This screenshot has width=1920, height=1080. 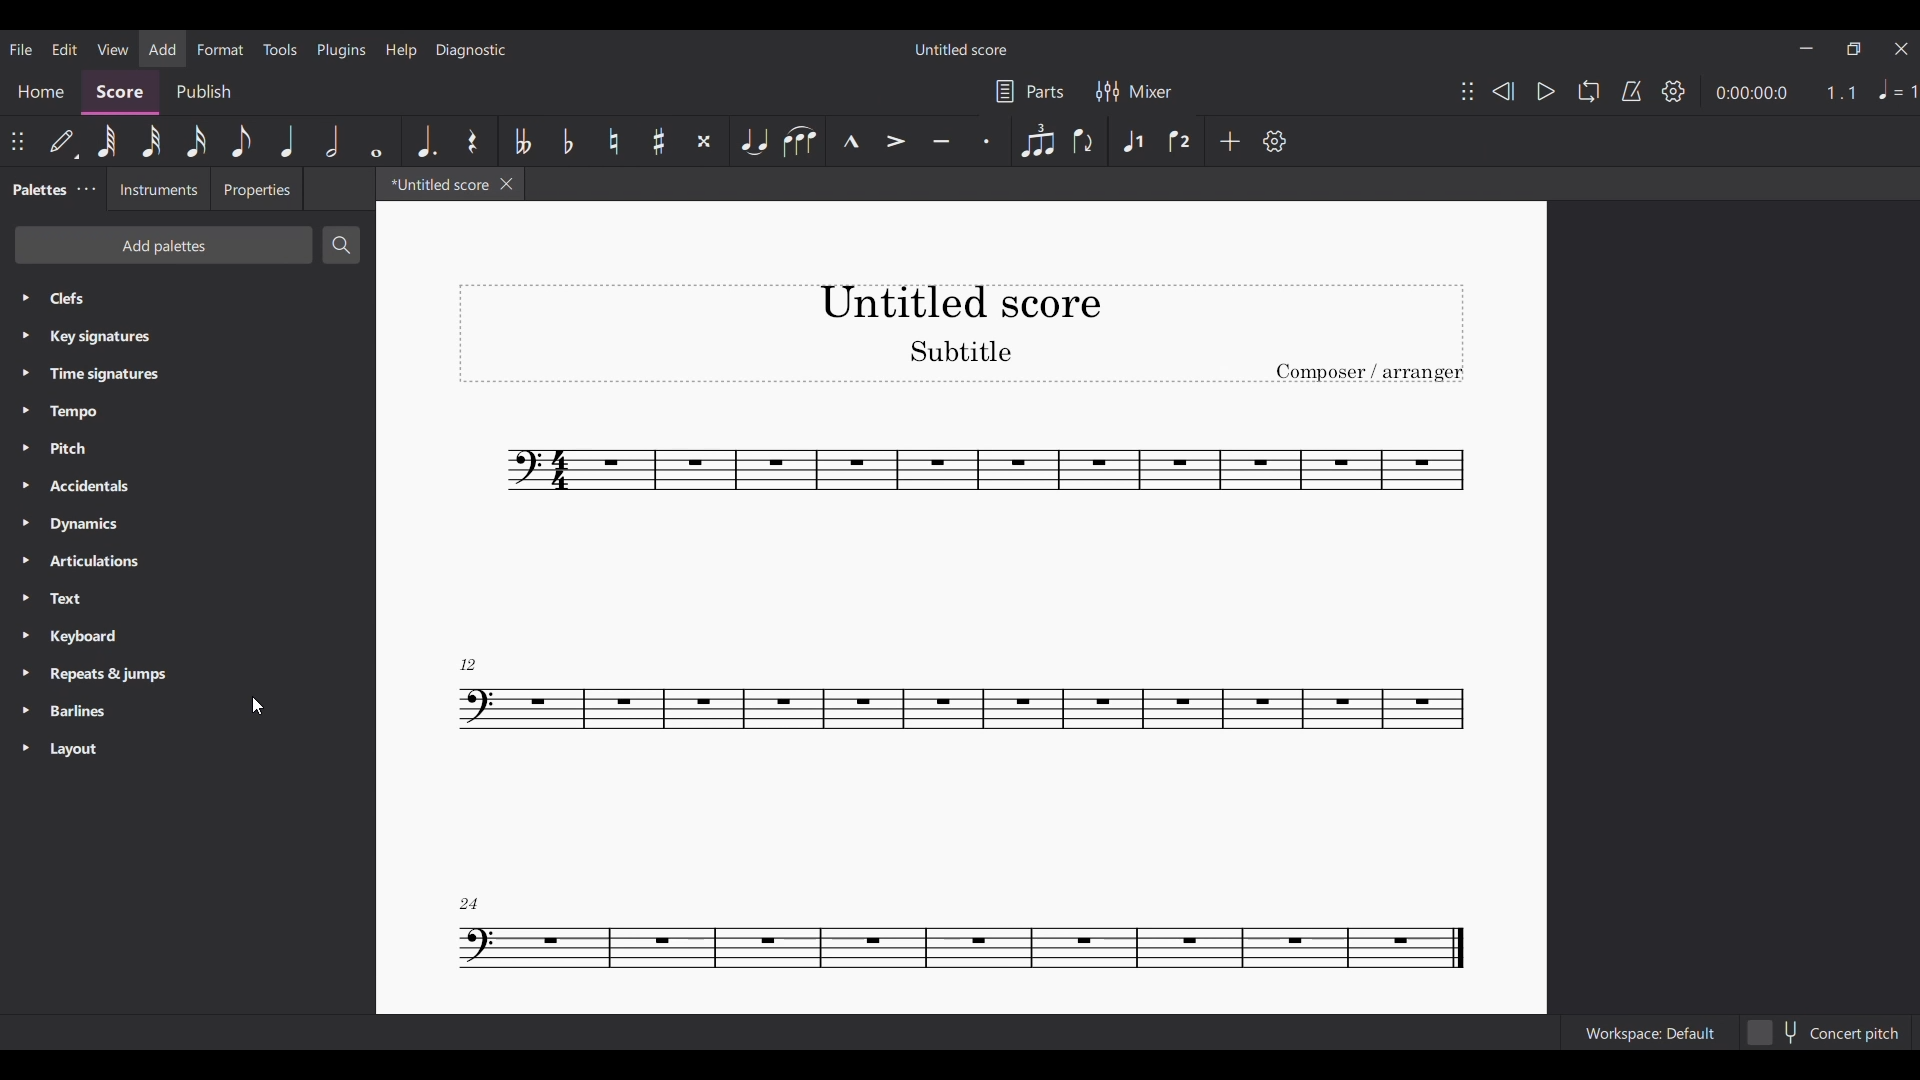 I want to click on workspace: Default, so click(x=1648, y=1031).